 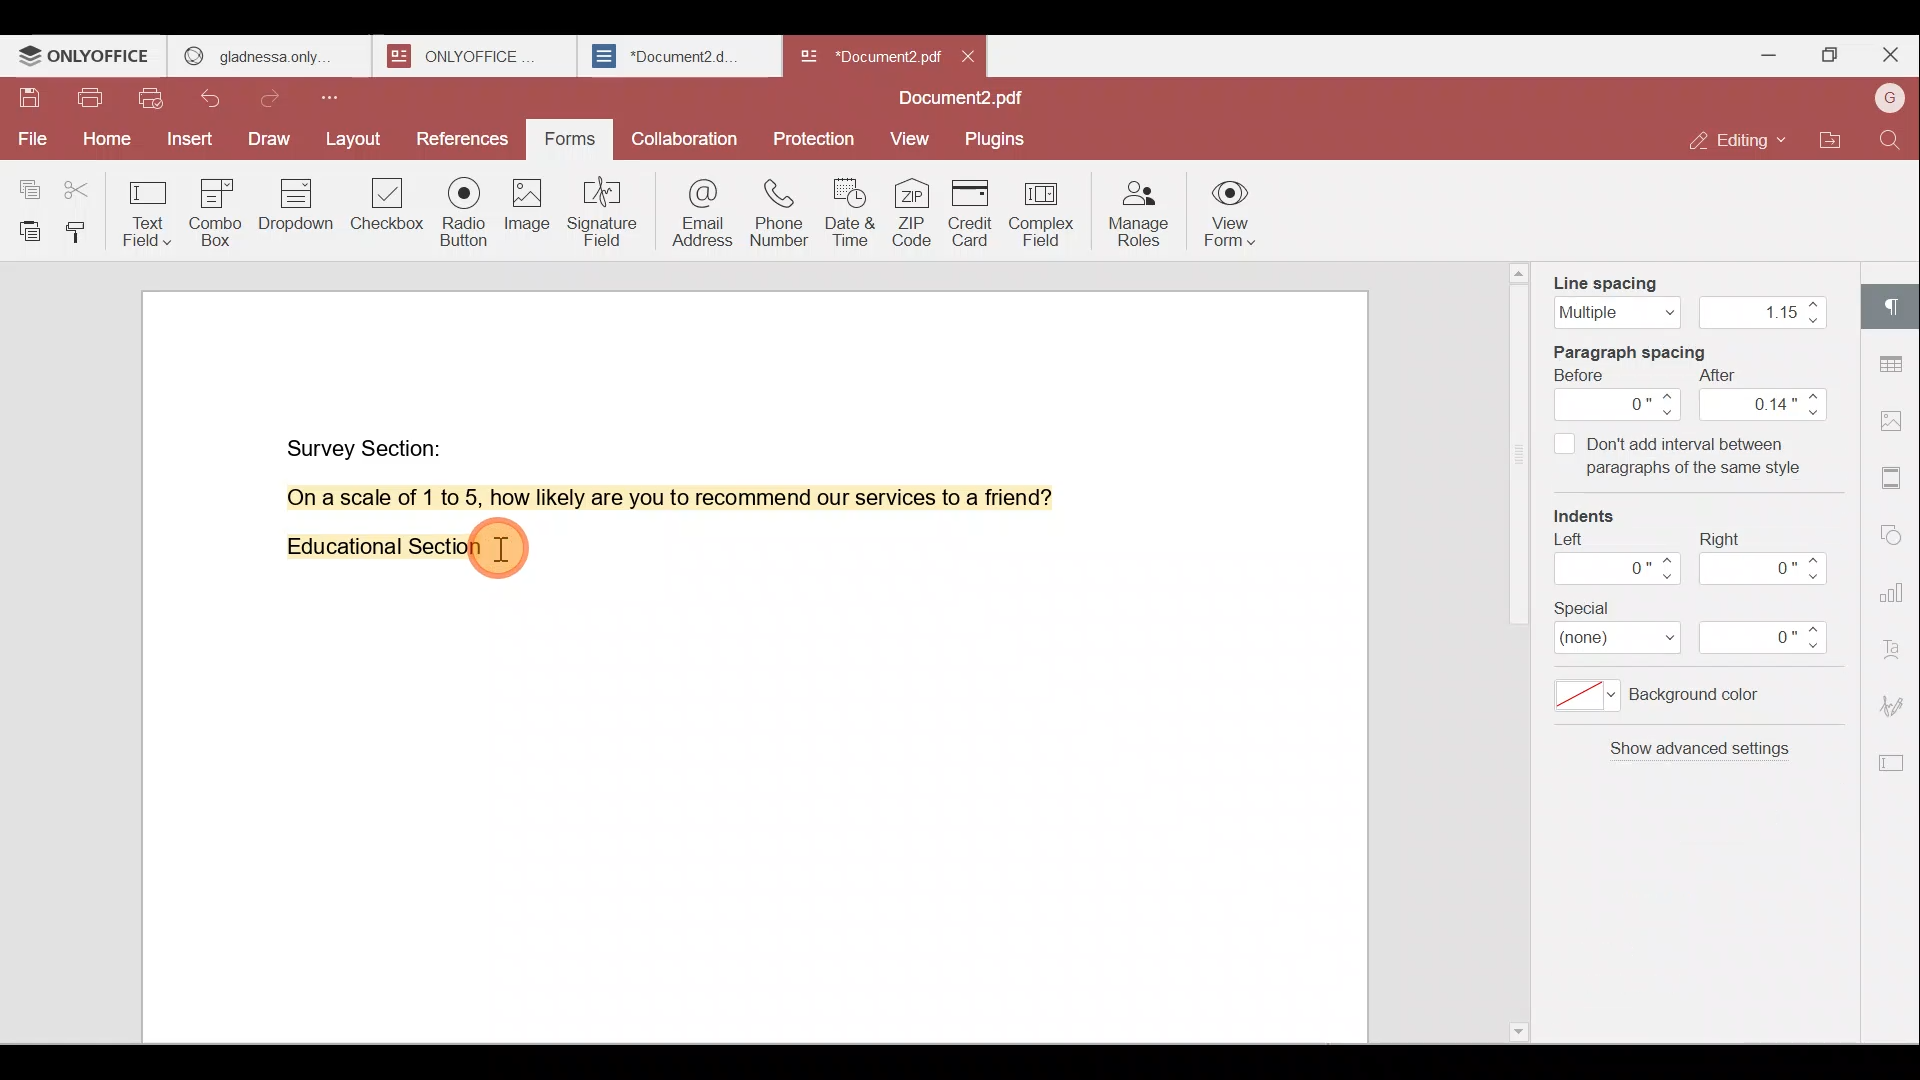 What do you see at coordinates (1894, 530) in the screenshot?
I see `Shapes settings` at bounding box center [1894, 530].